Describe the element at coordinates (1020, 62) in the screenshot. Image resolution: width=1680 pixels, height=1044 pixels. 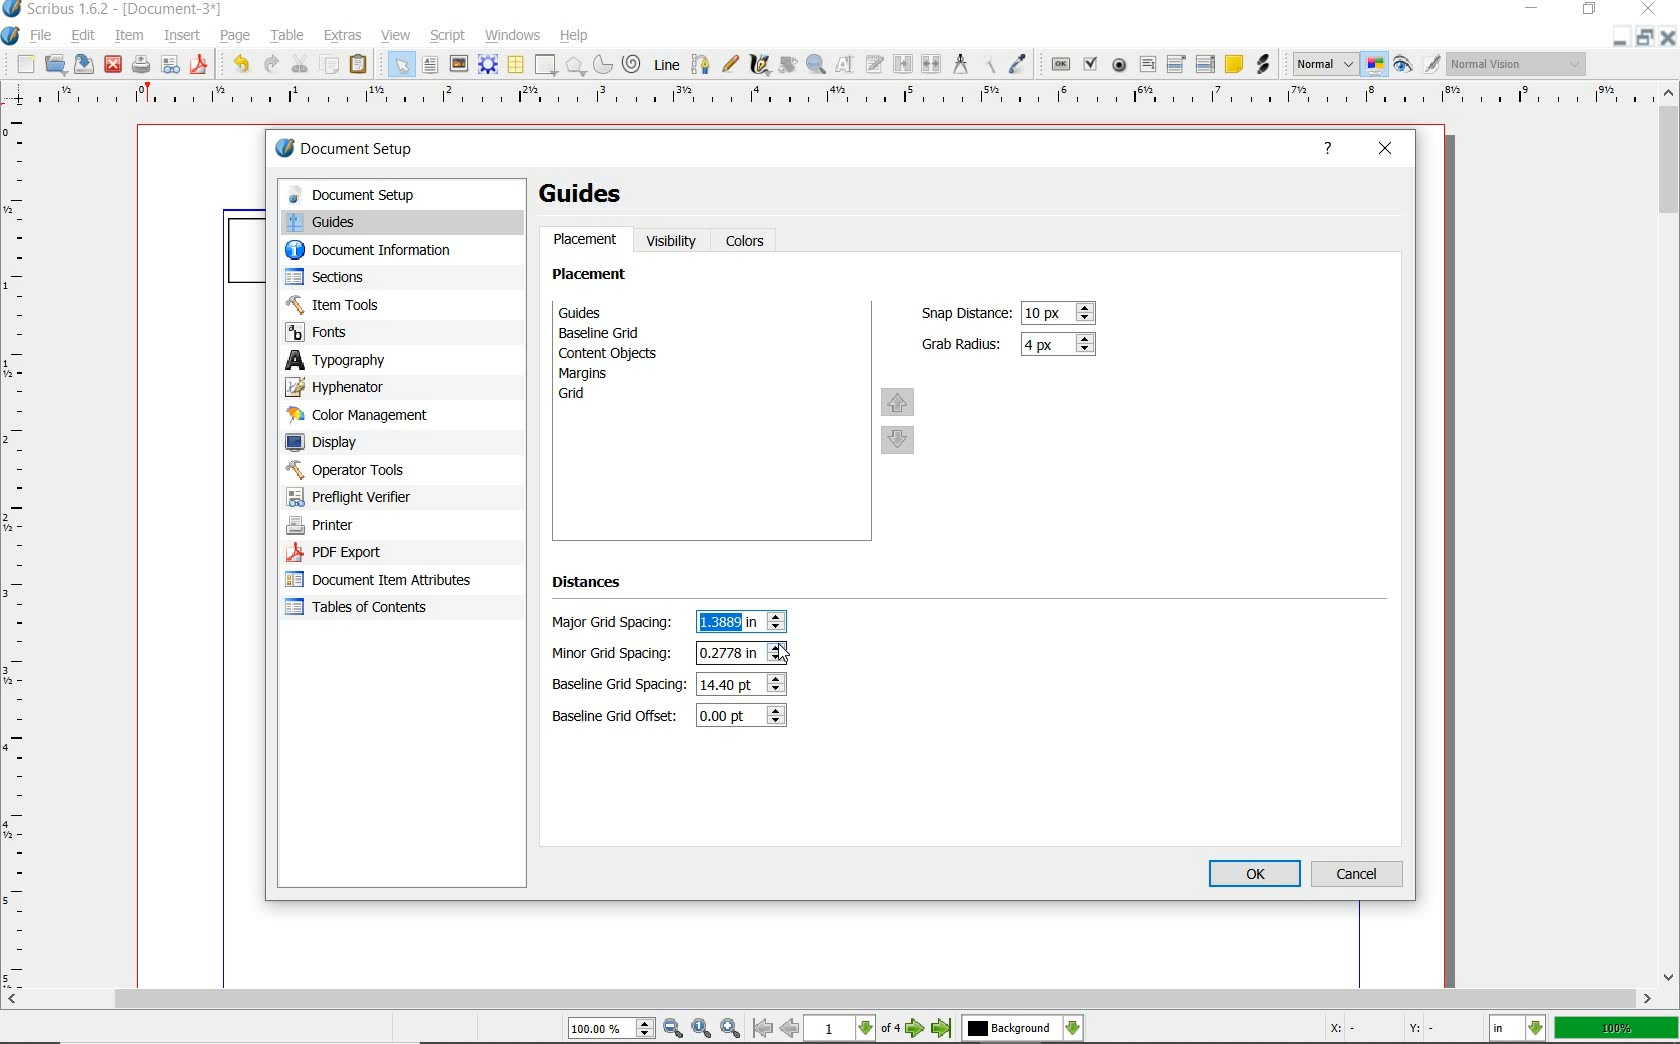
I see `eye dropper` at that location.